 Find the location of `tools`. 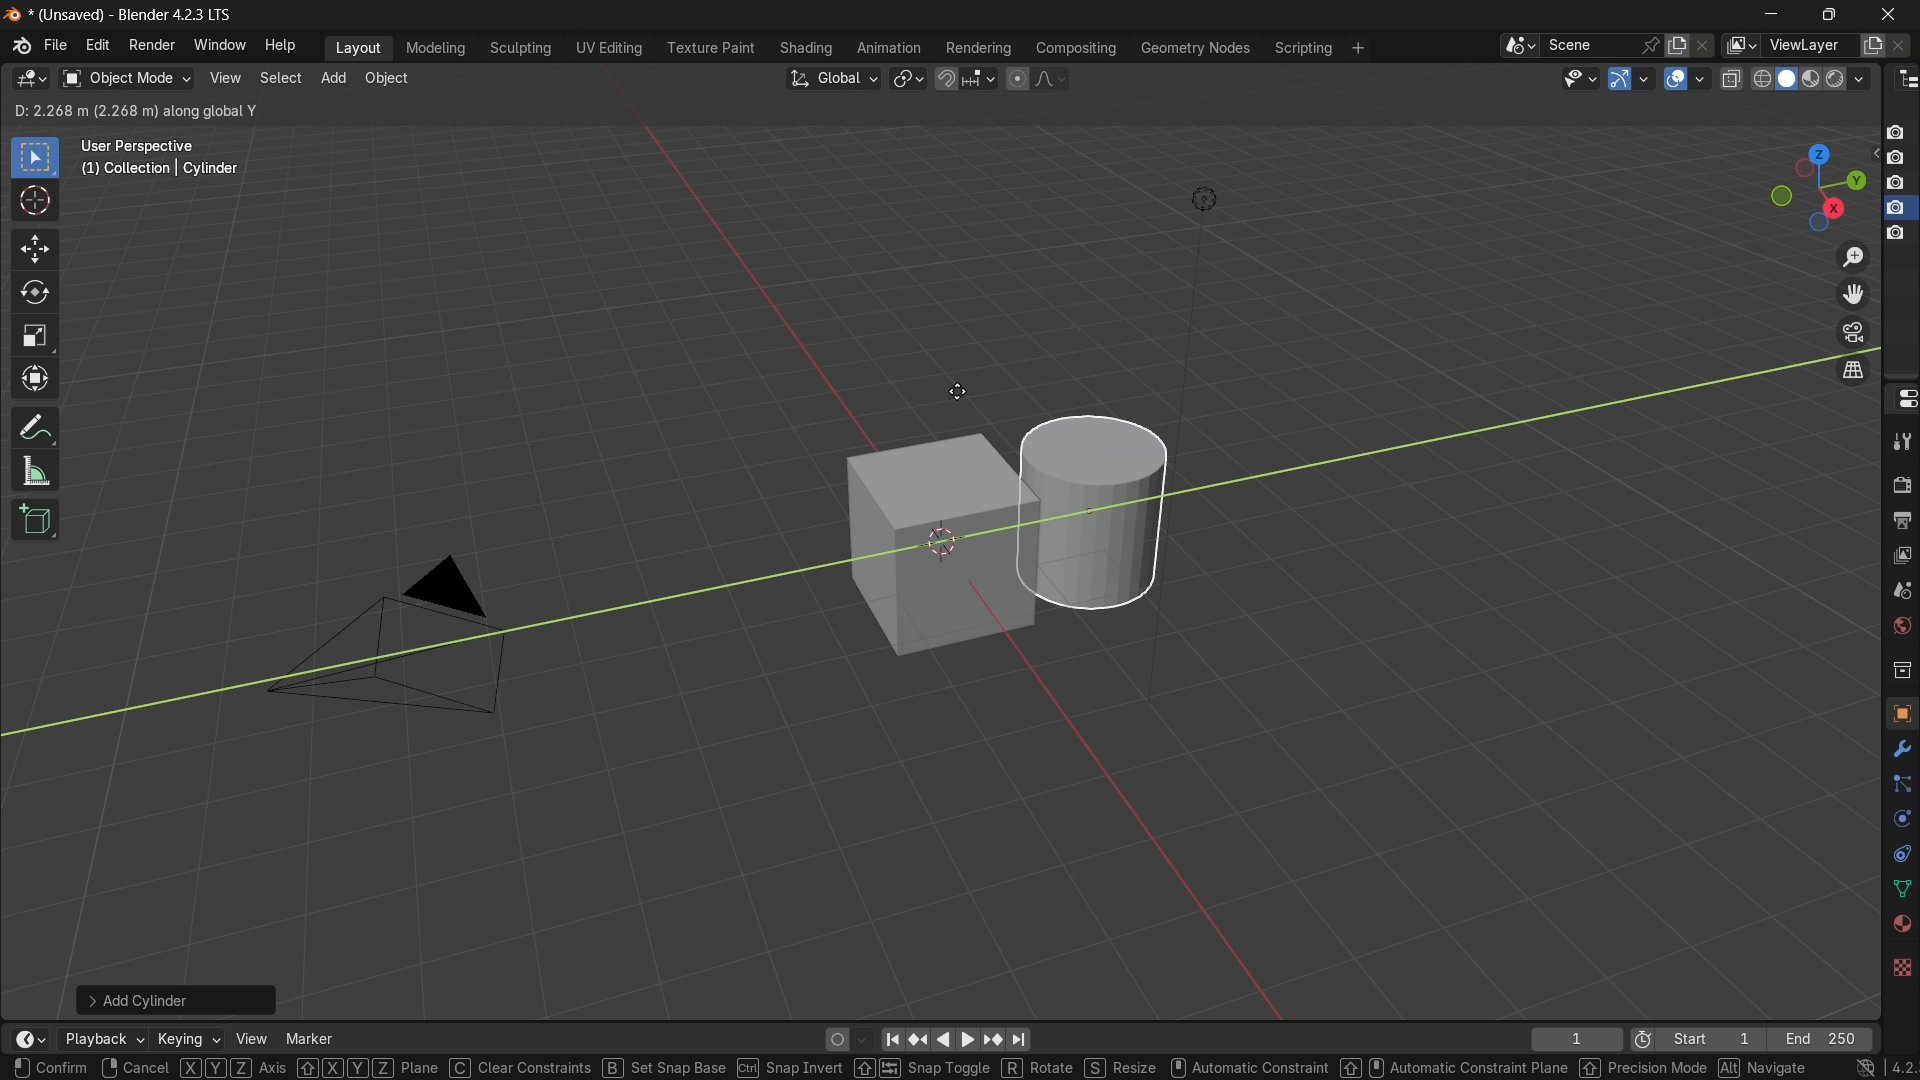

tools is located at coordinates (1900, 438).